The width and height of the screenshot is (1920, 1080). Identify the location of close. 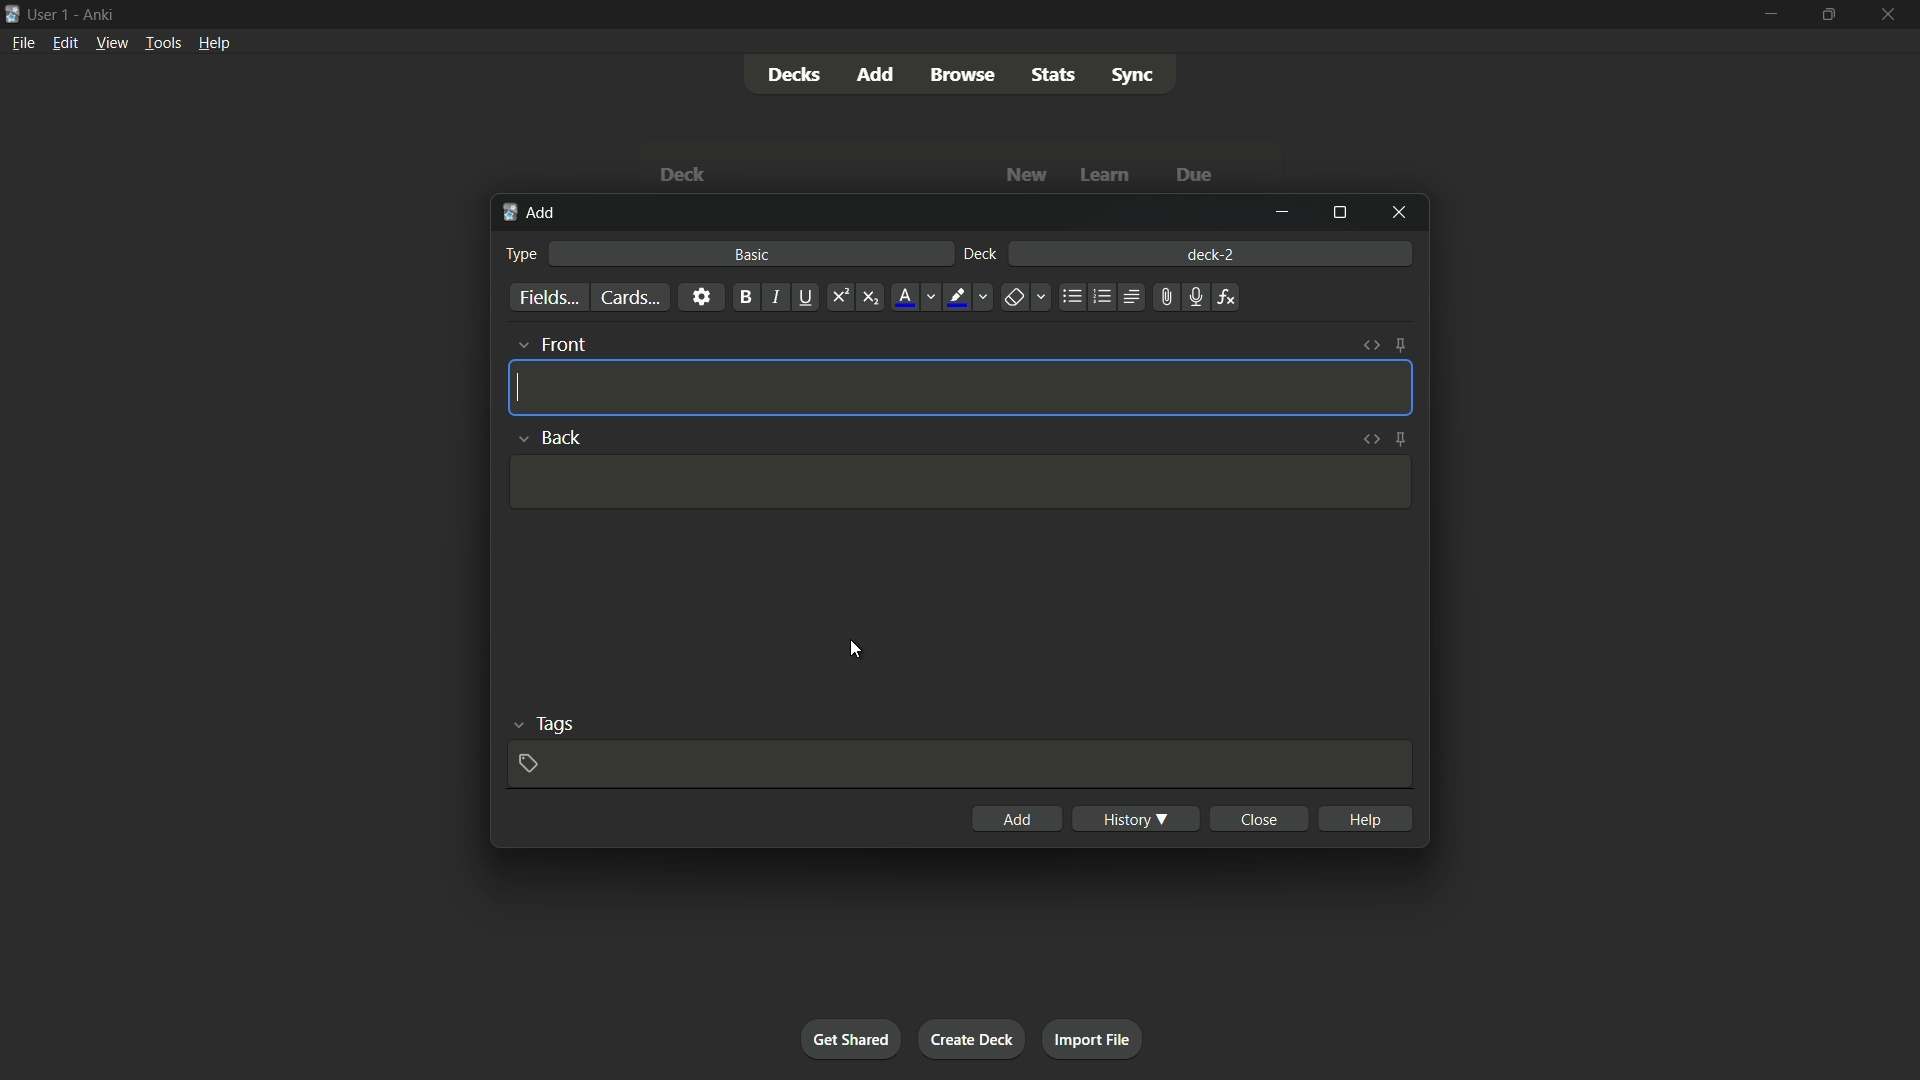
(1258, 819).